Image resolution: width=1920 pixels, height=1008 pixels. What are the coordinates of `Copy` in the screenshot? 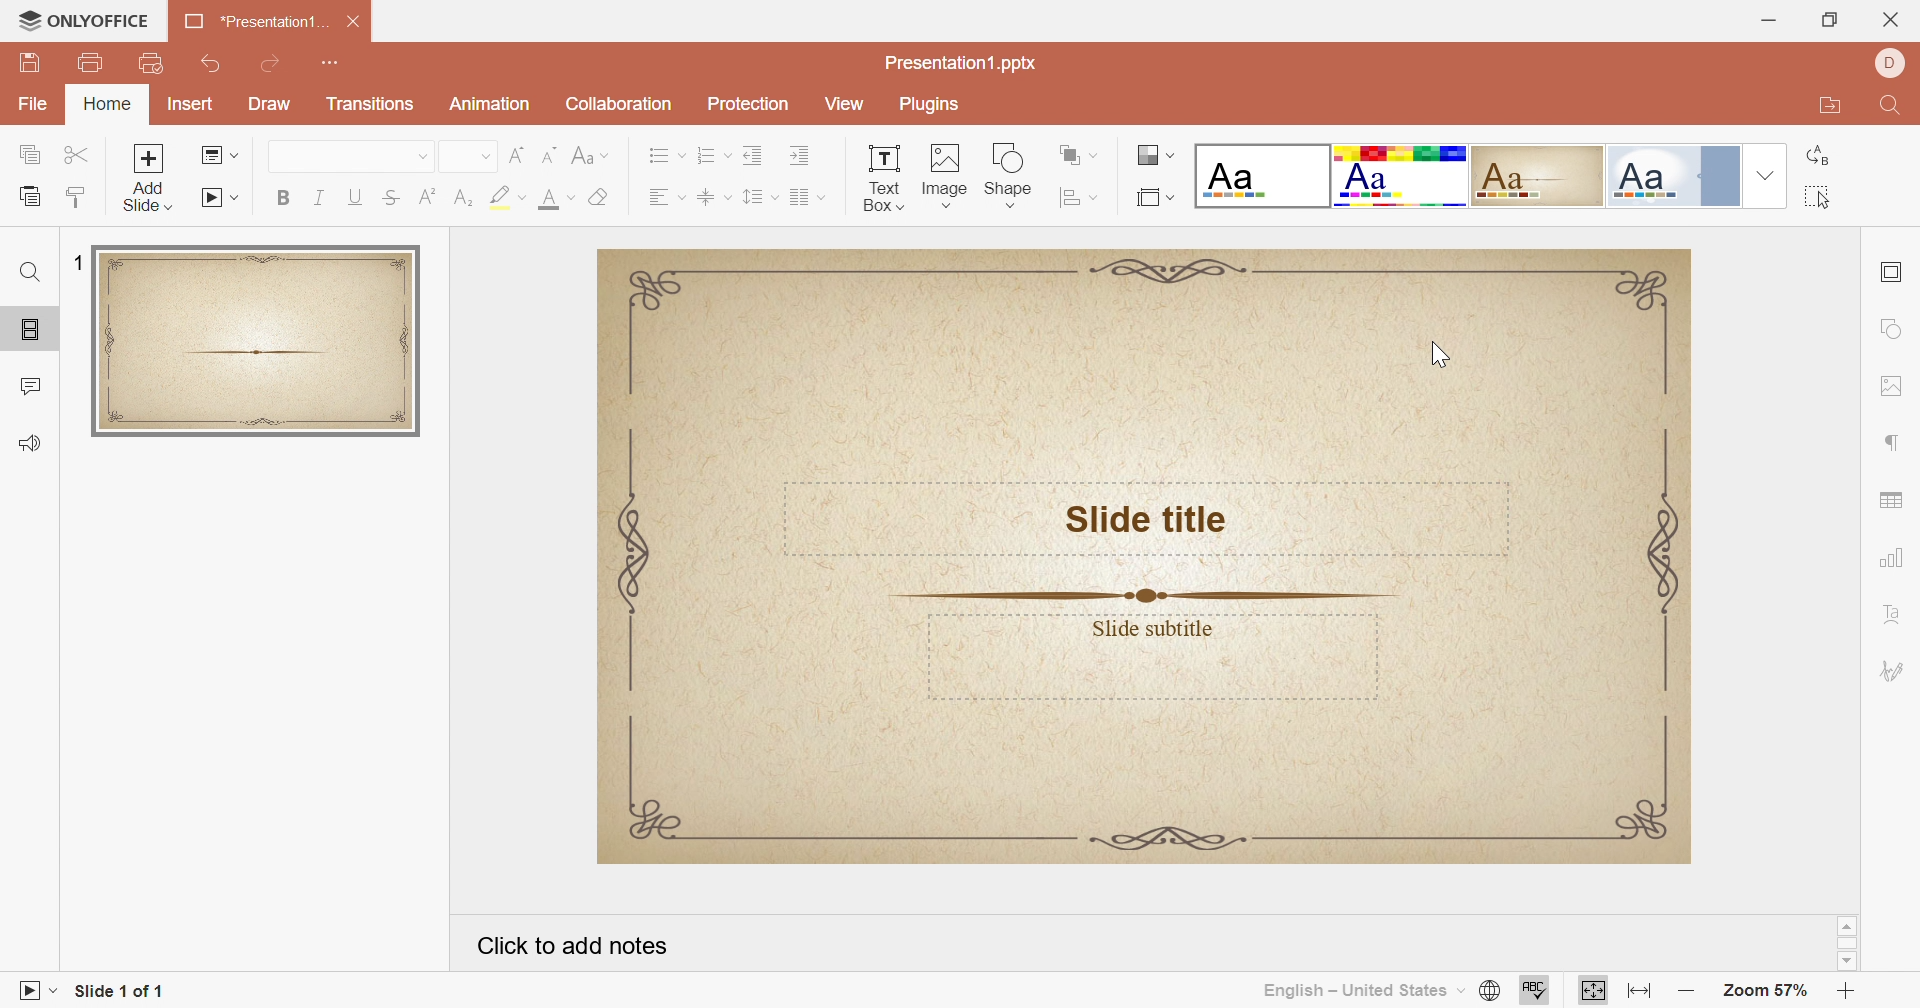 It's located at (25, 151).